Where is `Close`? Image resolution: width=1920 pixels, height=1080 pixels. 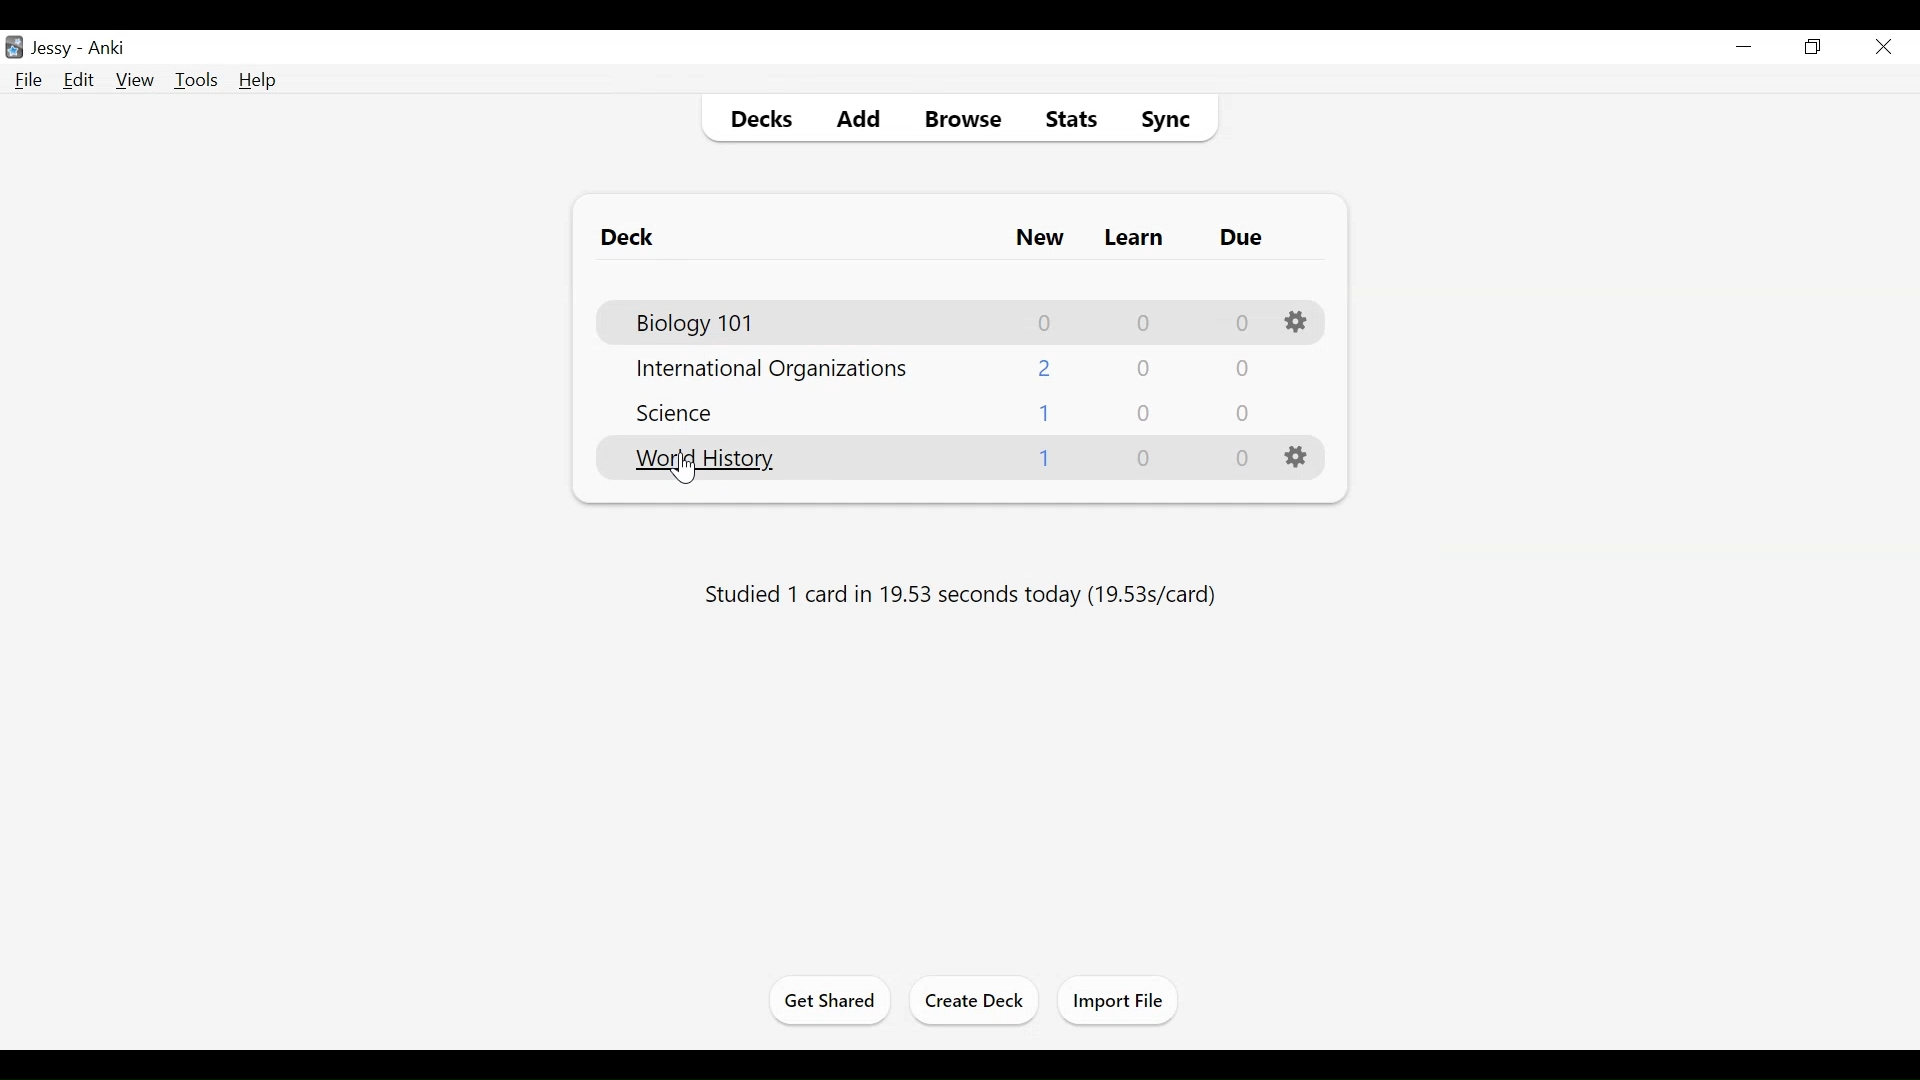
Close is located at coordinates (1881, 46).